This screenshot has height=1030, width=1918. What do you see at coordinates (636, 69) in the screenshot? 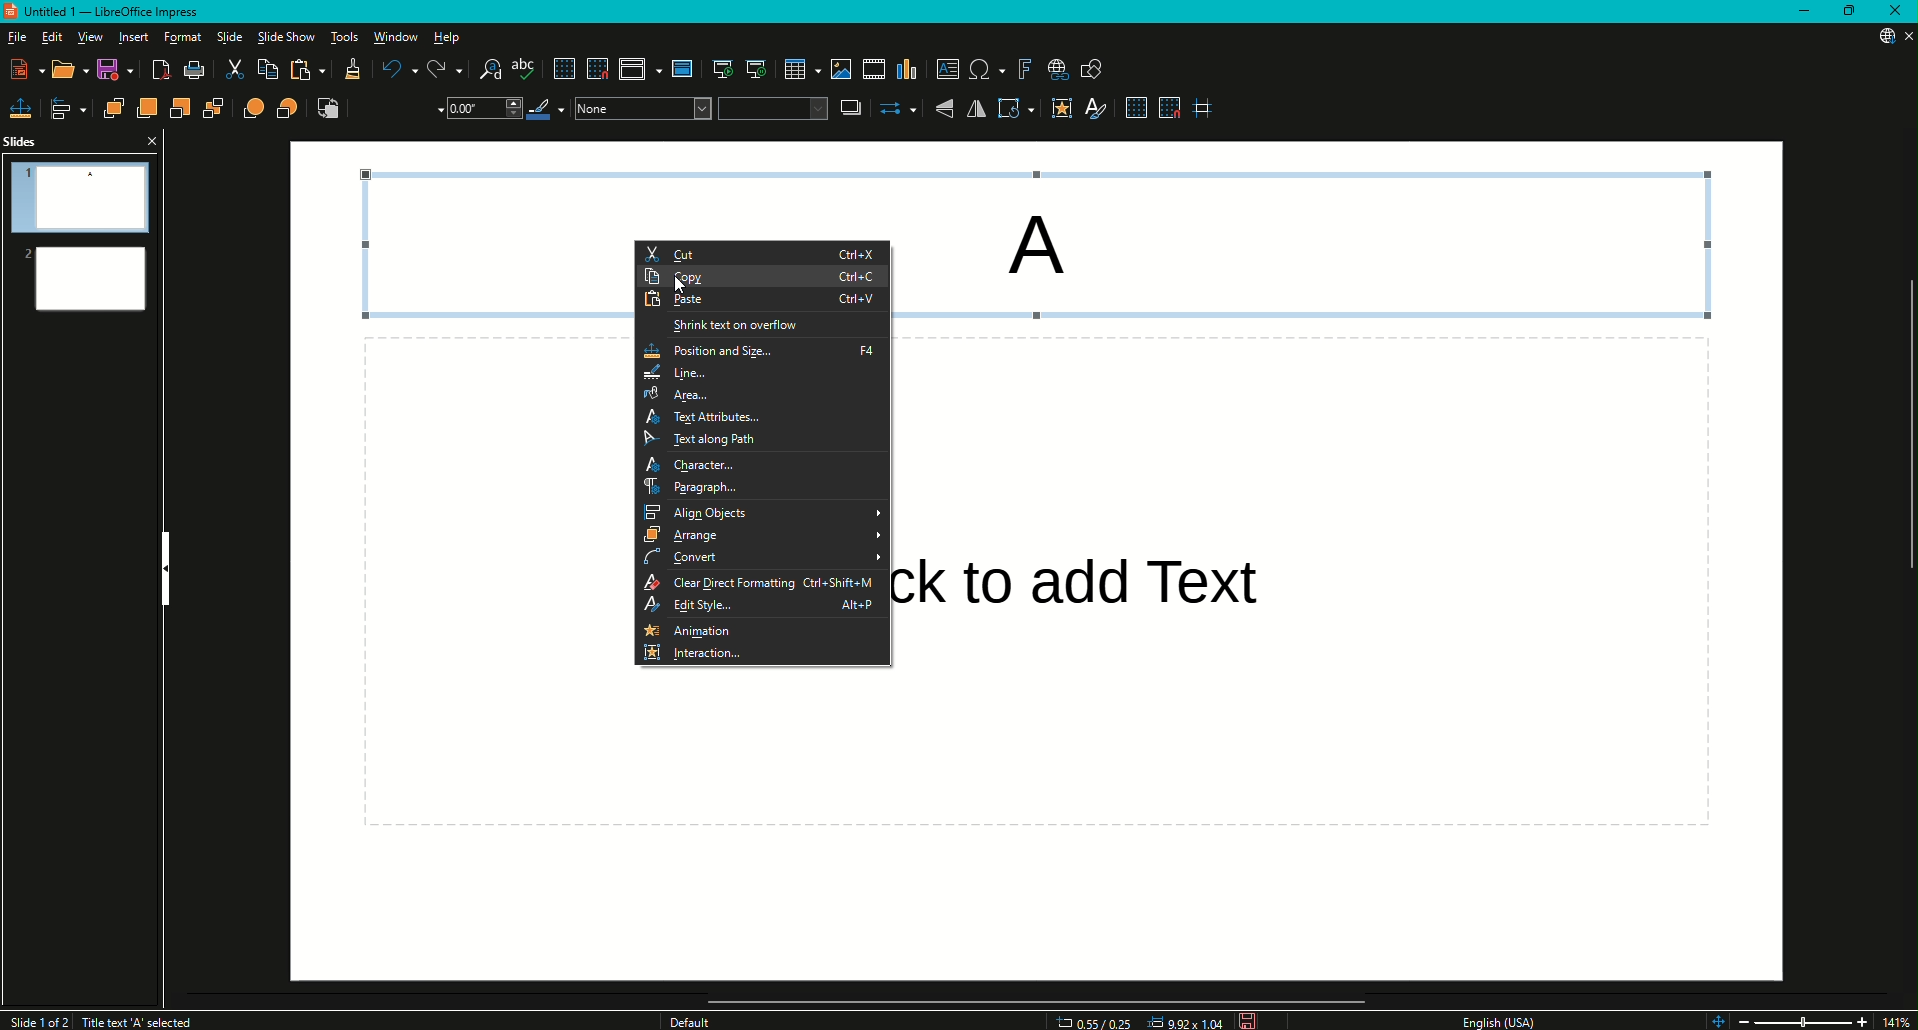
I see `Display views` at bounding box center [636, 69].